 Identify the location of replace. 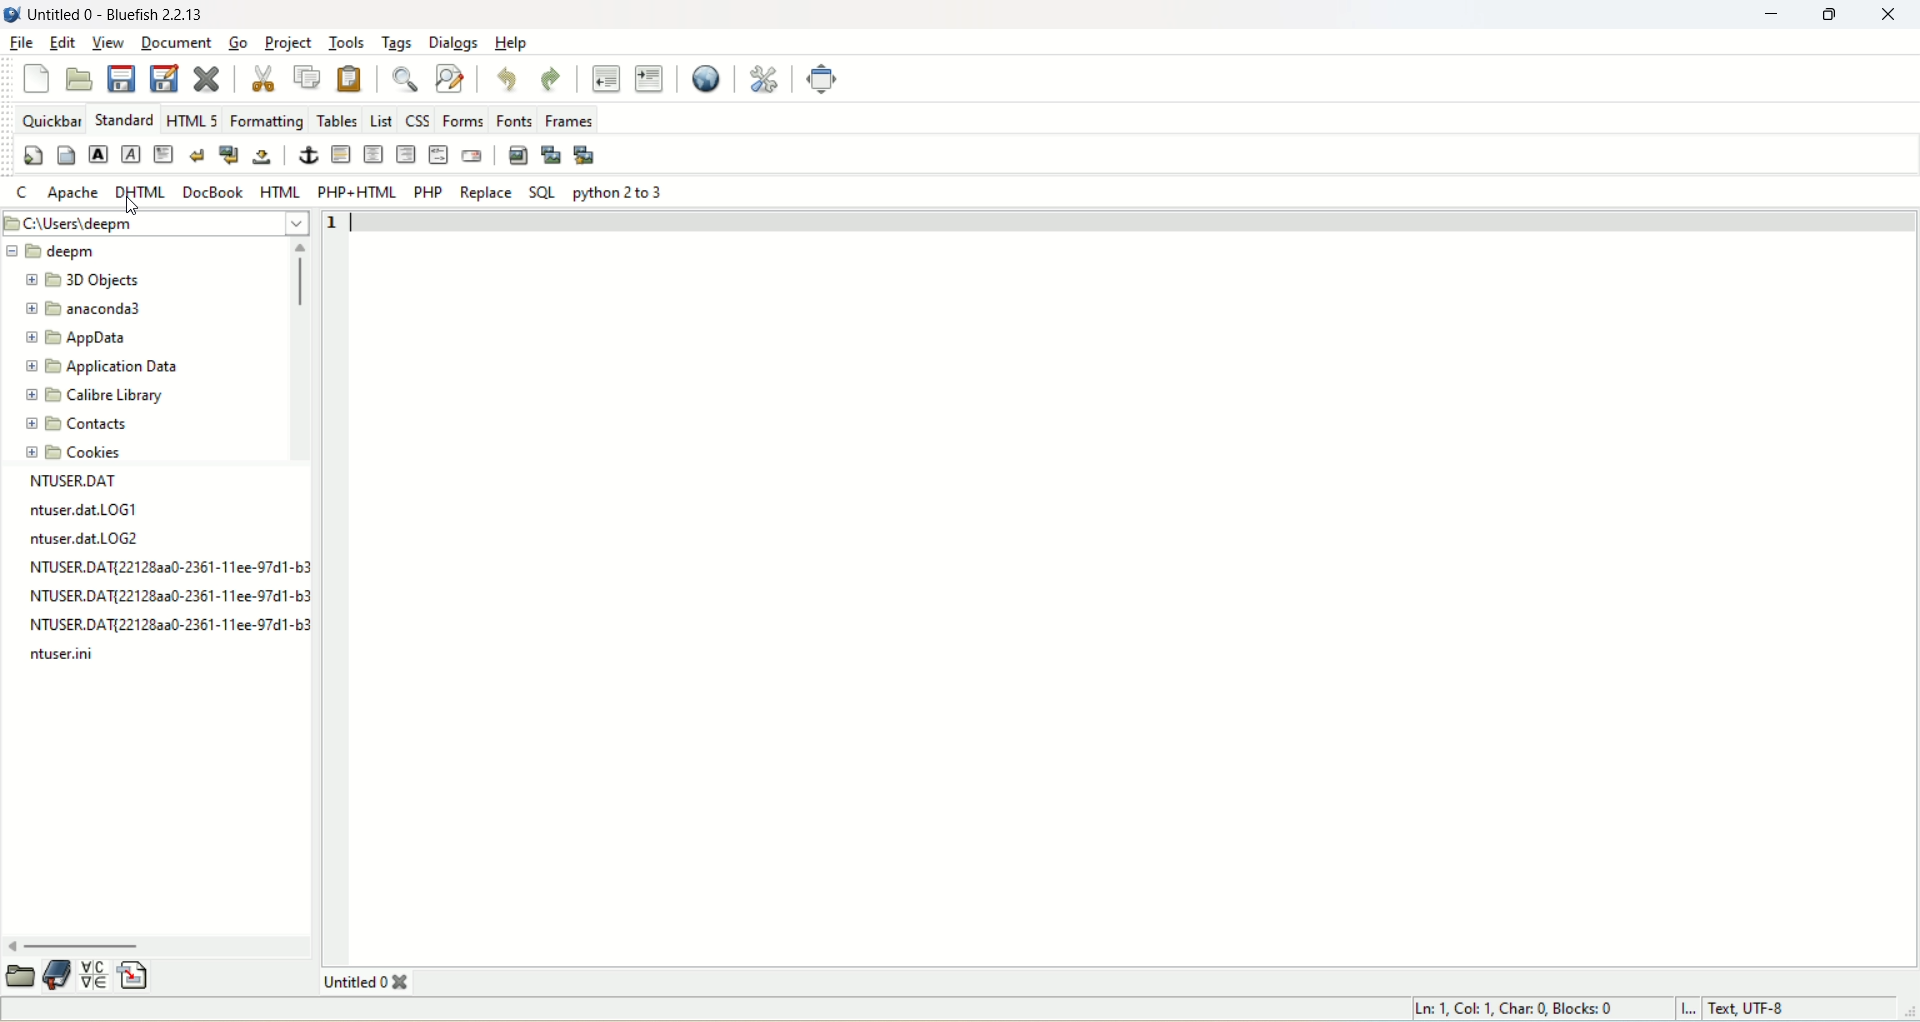
(483, 192).